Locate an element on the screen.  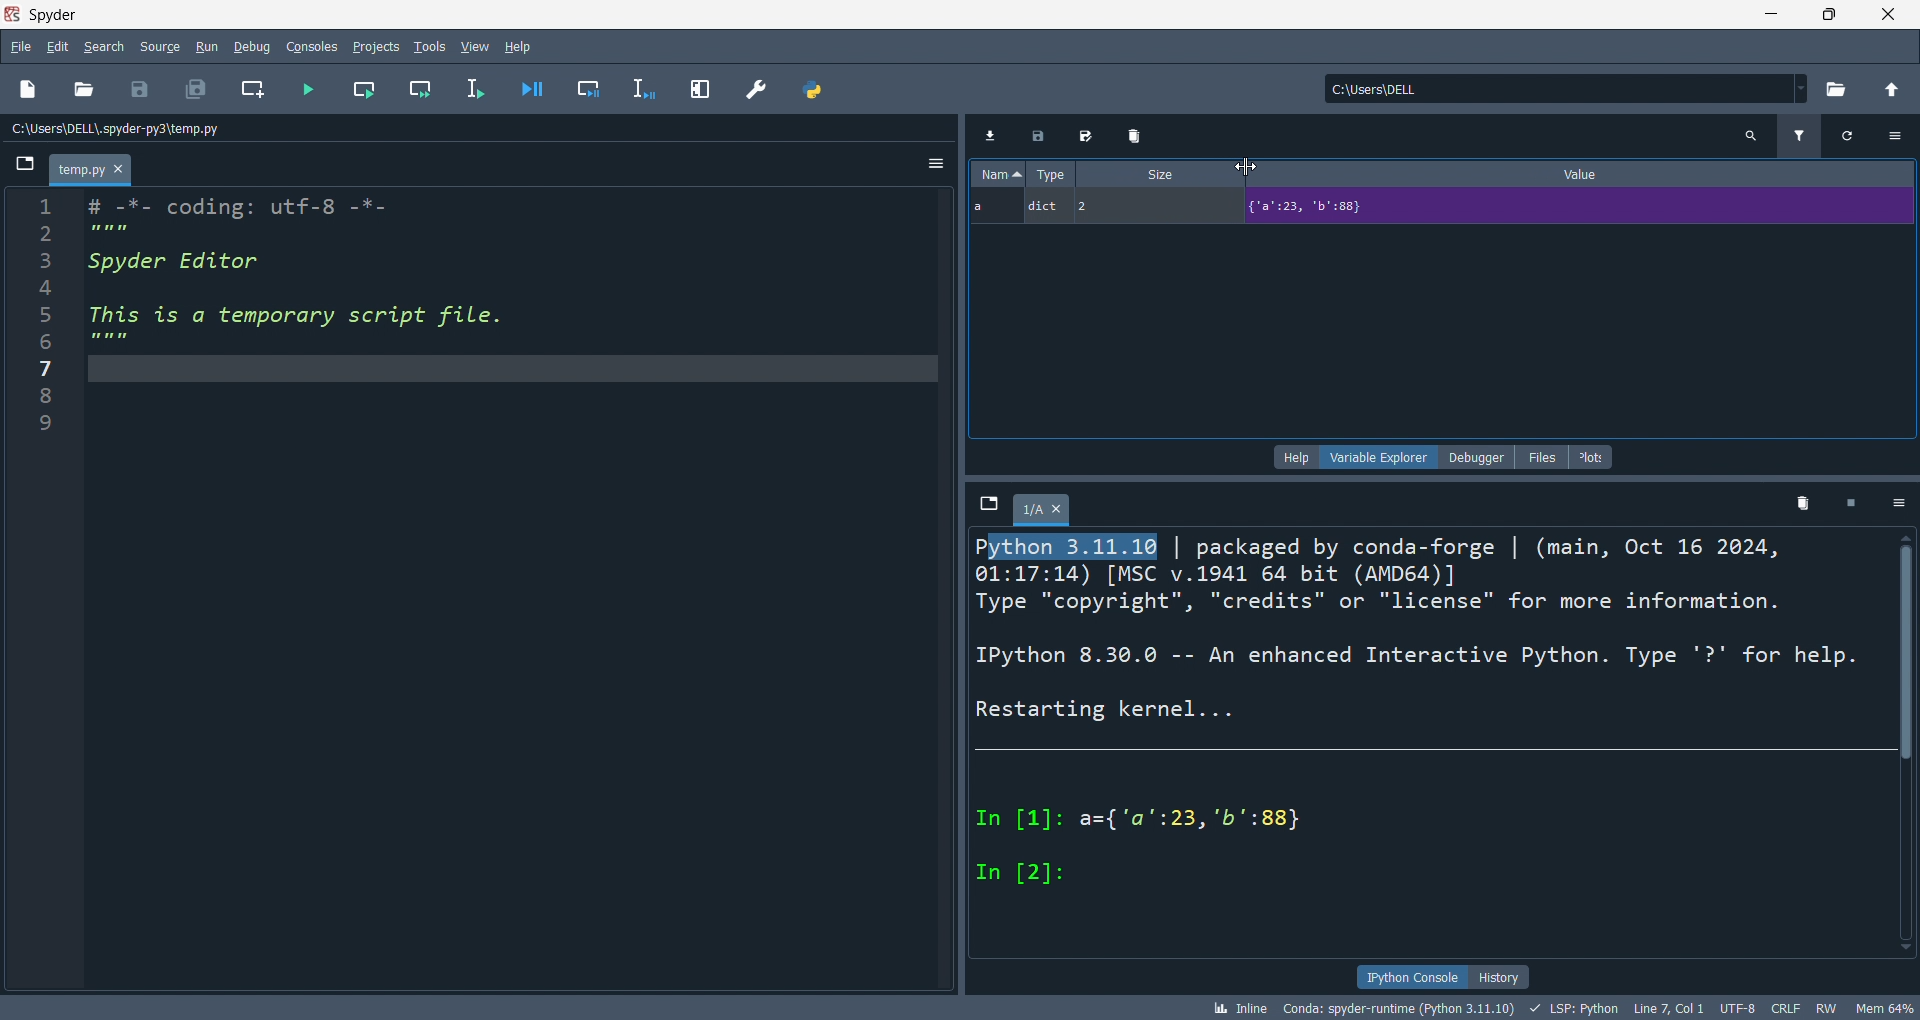
data is located at coordinates (1446, 209).